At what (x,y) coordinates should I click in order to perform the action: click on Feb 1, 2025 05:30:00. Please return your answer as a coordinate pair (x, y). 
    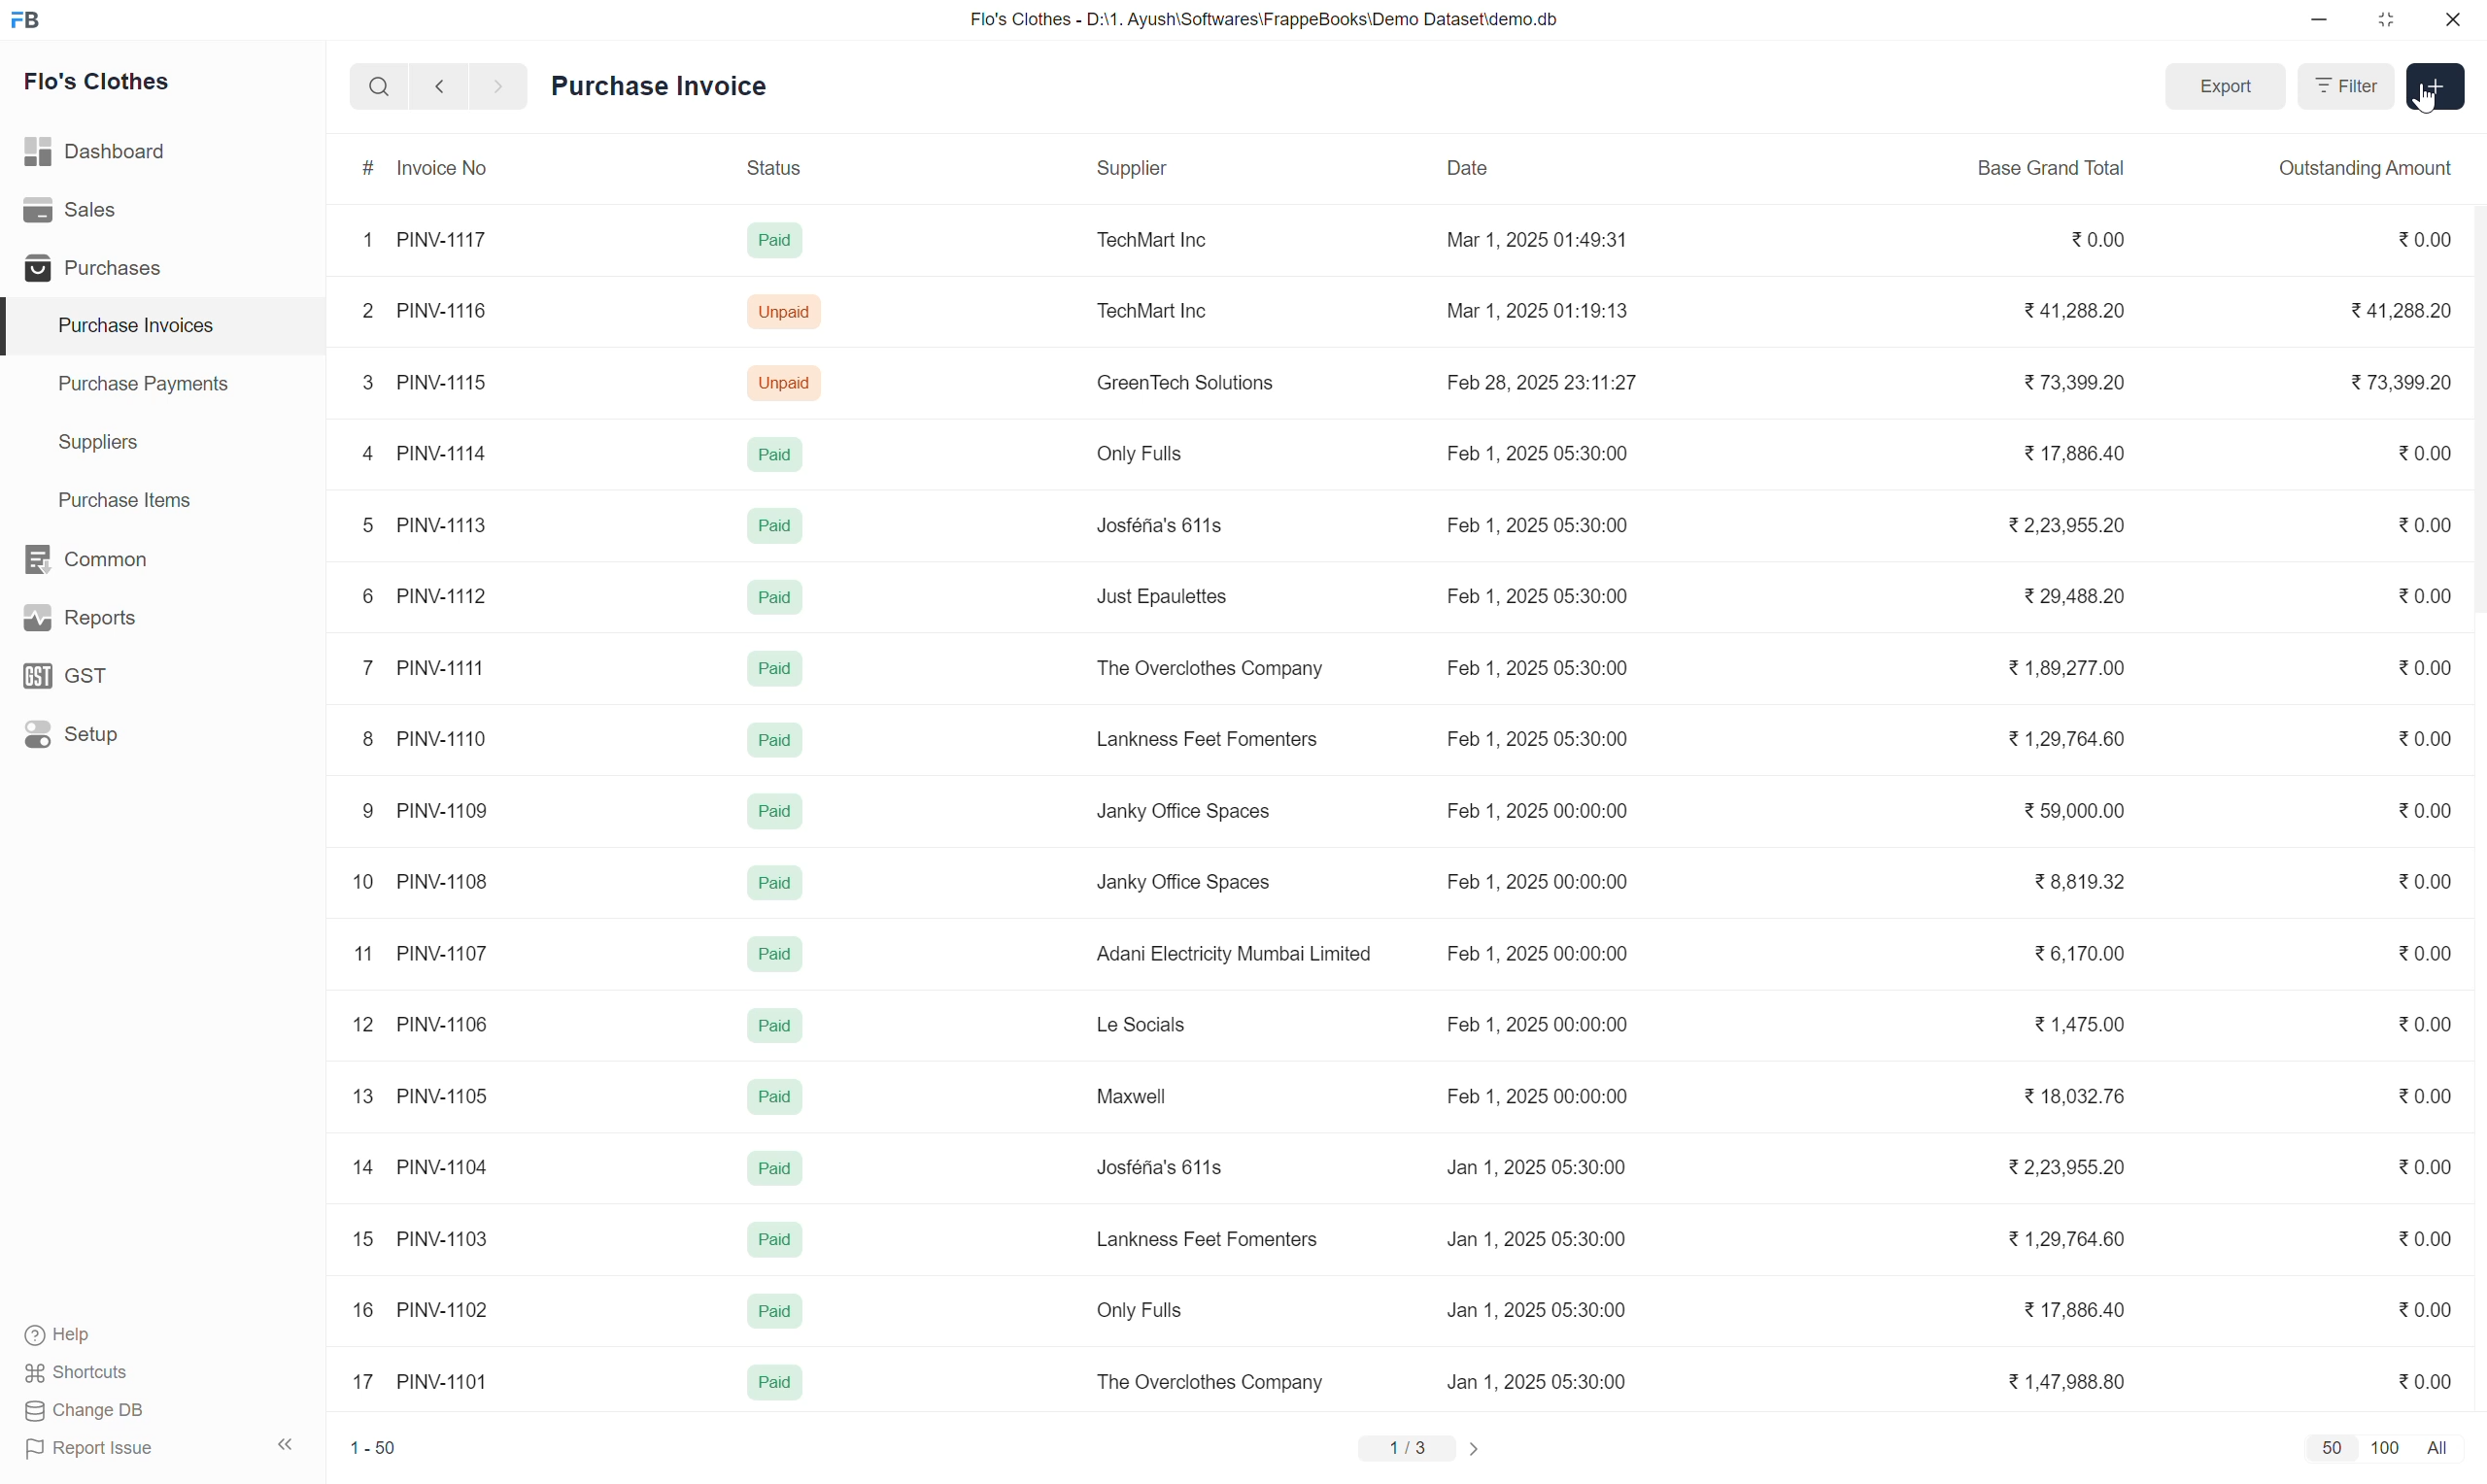
    Looking at the image, I should click on (1535, 453).